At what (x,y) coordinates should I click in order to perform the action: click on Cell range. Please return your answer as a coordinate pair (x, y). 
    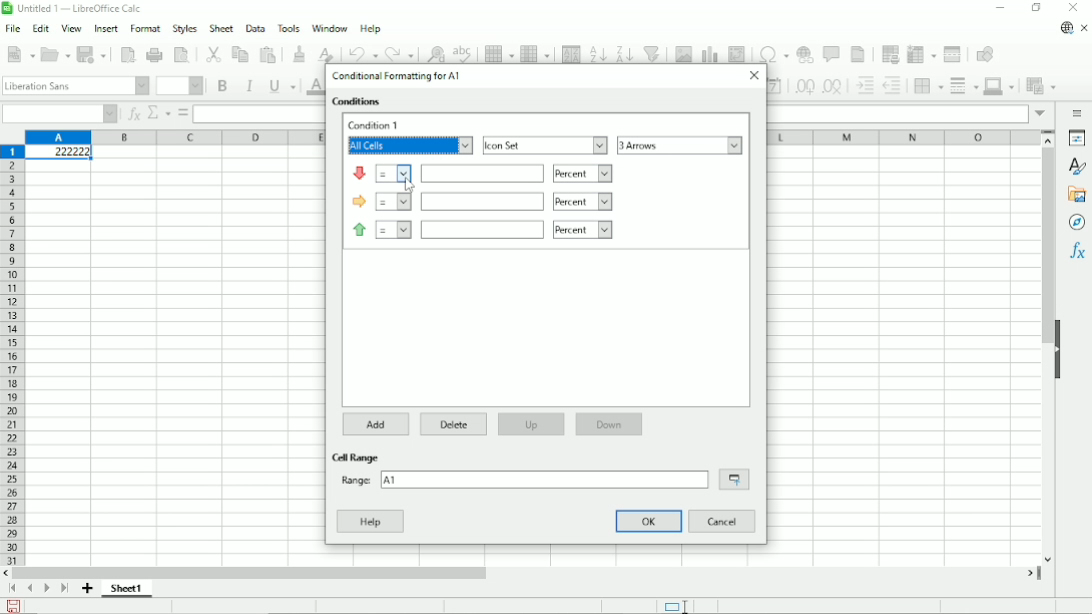
    Looking at the image, I should click on (358, 457).